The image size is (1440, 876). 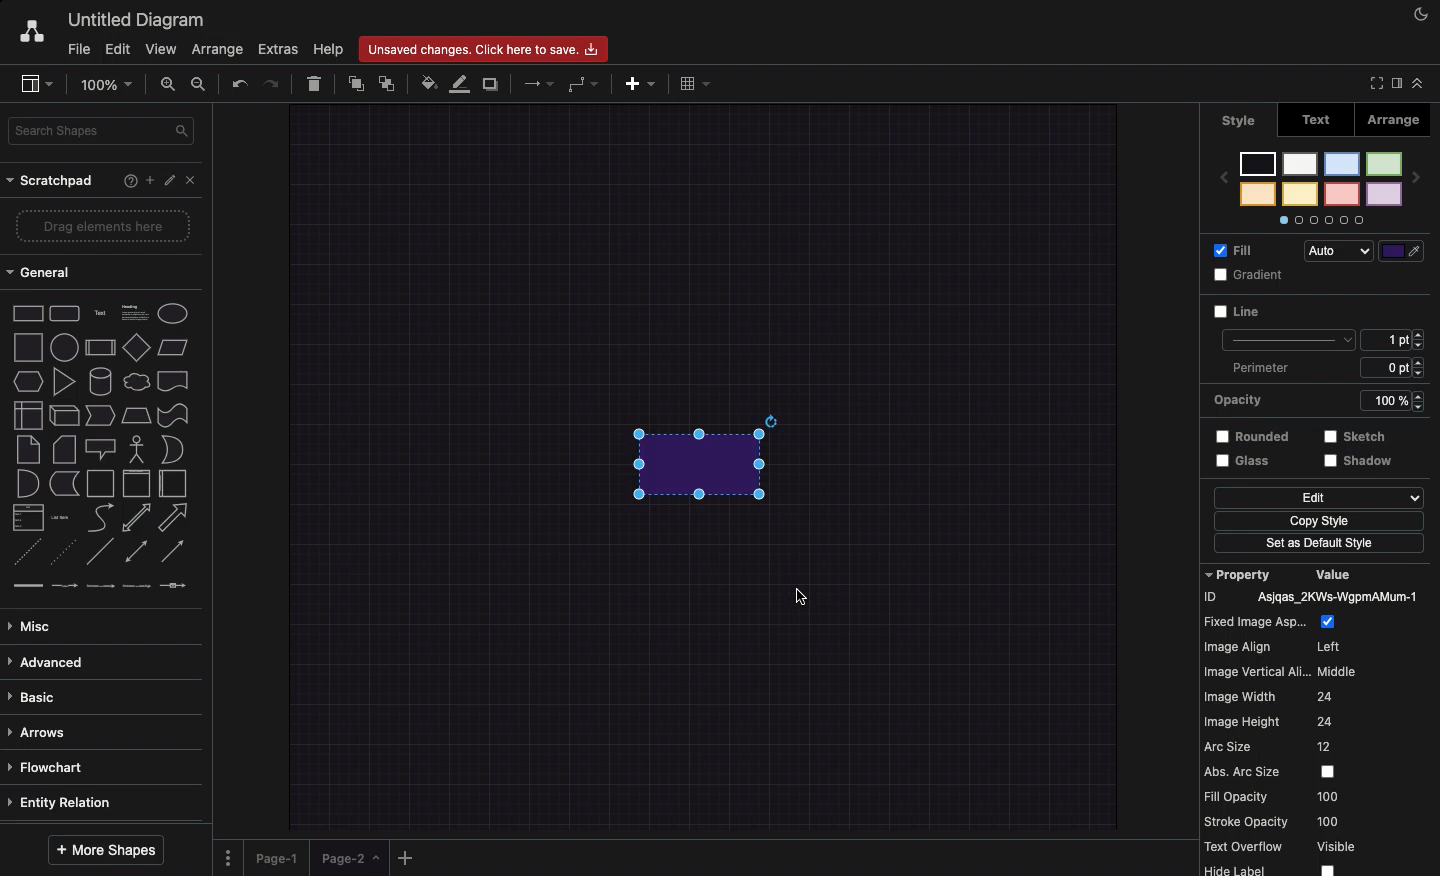 I want to click on Glass, so click(x=1248, y=462).